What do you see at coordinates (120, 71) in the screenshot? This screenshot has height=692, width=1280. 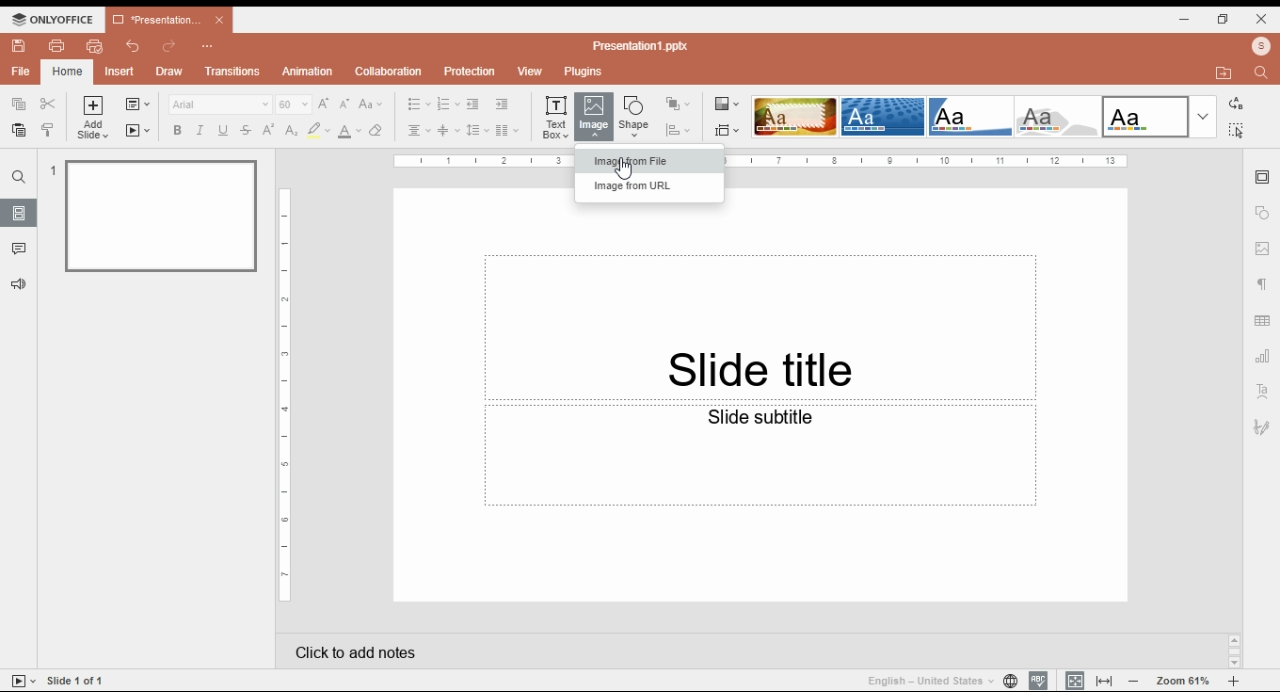 I see `insert` at bounding box center [120, 71].